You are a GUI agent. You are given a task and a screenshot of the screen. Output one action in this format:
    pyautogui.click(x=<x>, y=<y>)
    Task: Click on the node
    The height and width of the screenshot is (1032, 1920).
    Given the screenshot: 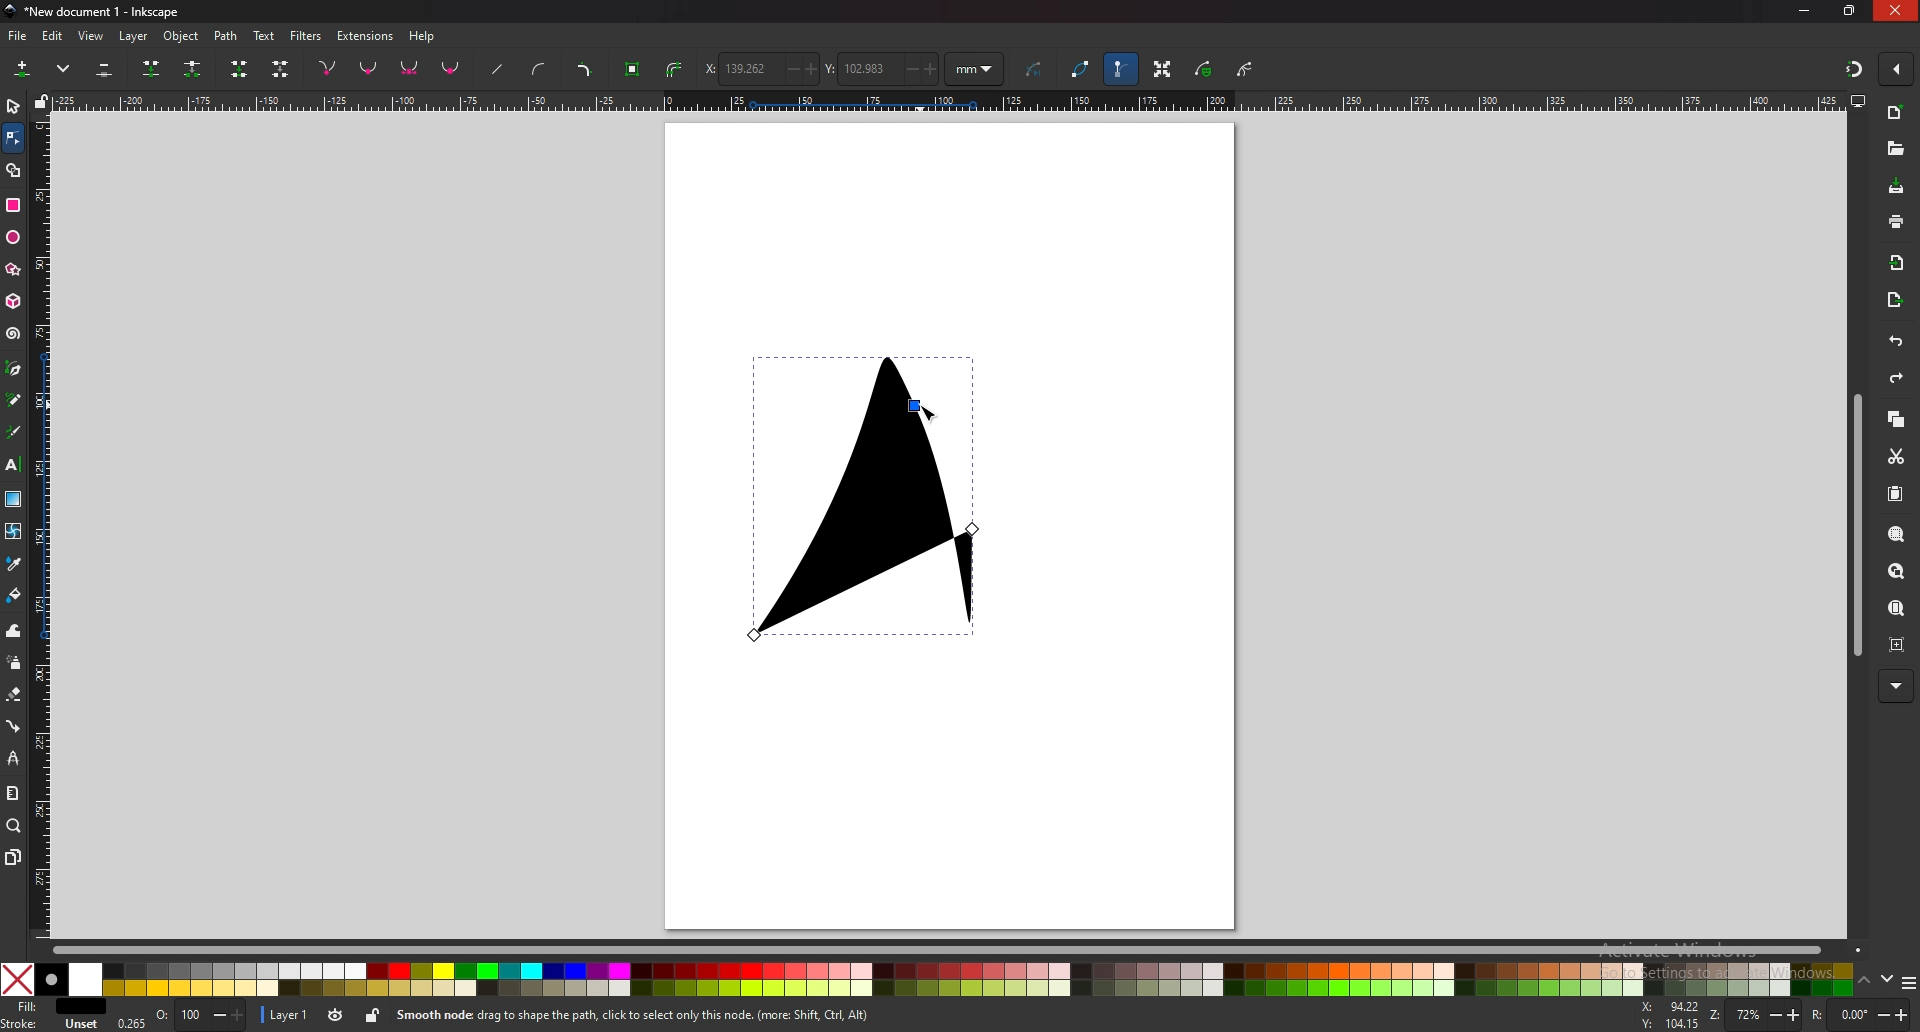 What is the action you would take?
    pyautogui.click(x=12, y=137)
    